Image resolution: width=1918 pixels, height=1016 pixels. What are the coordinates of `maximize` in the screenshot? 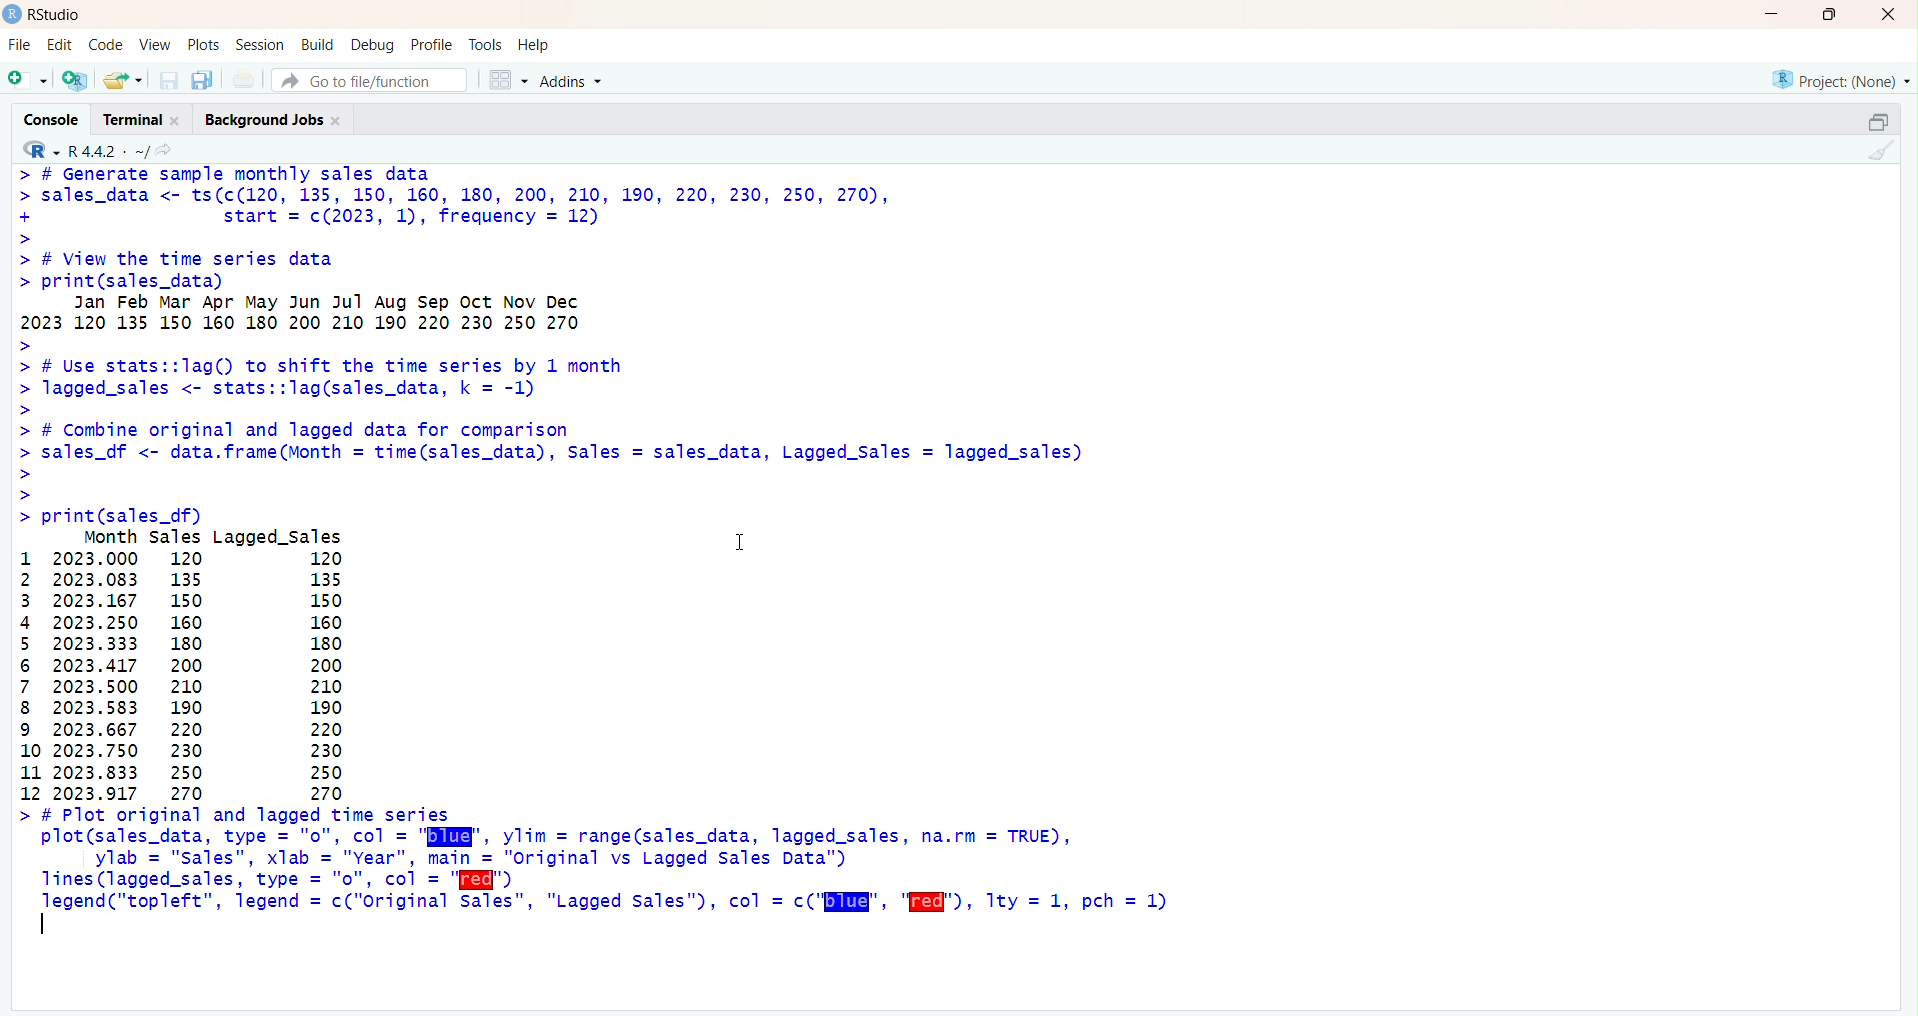 It's located at (1828, 14).